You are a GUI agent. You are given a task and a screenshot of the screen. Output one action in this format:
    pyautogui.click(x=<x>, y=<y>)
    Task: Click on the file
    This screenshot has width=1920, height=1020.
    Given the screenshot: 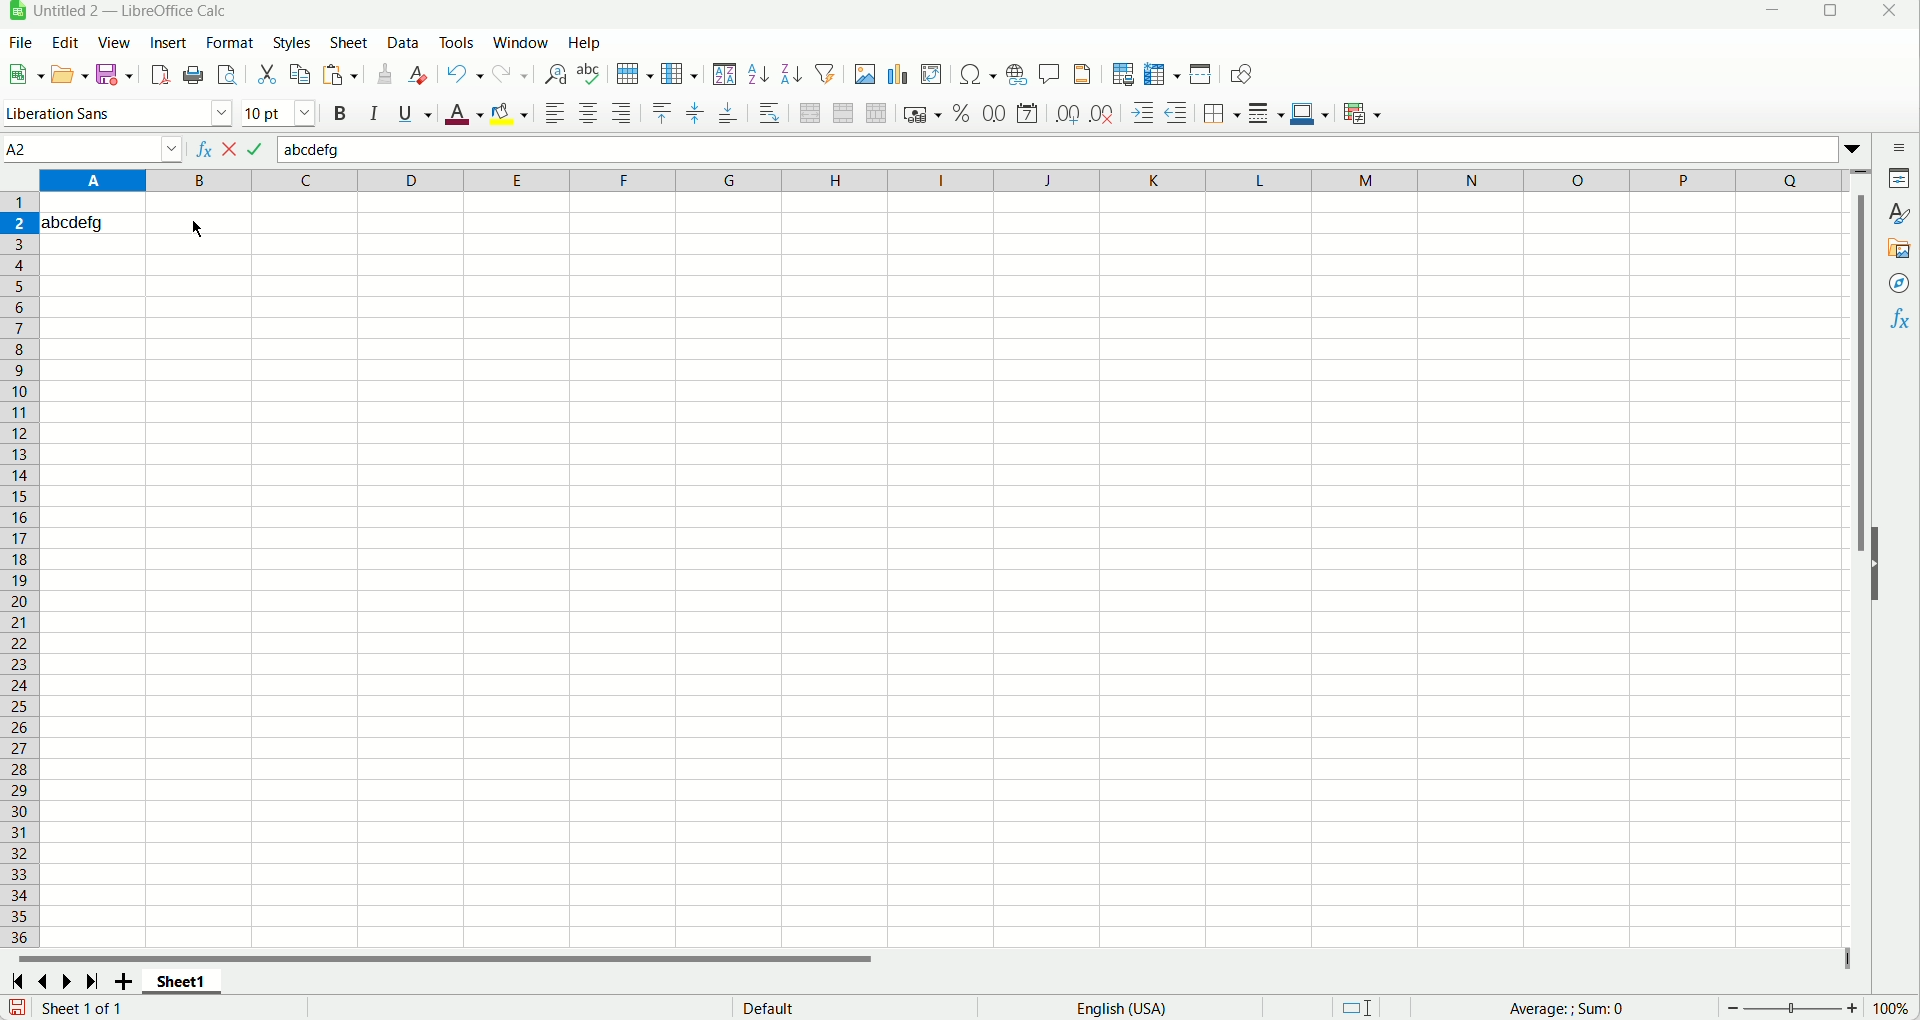 What is the action you would take?
    pyautogui.click(x=19, y=43)
    